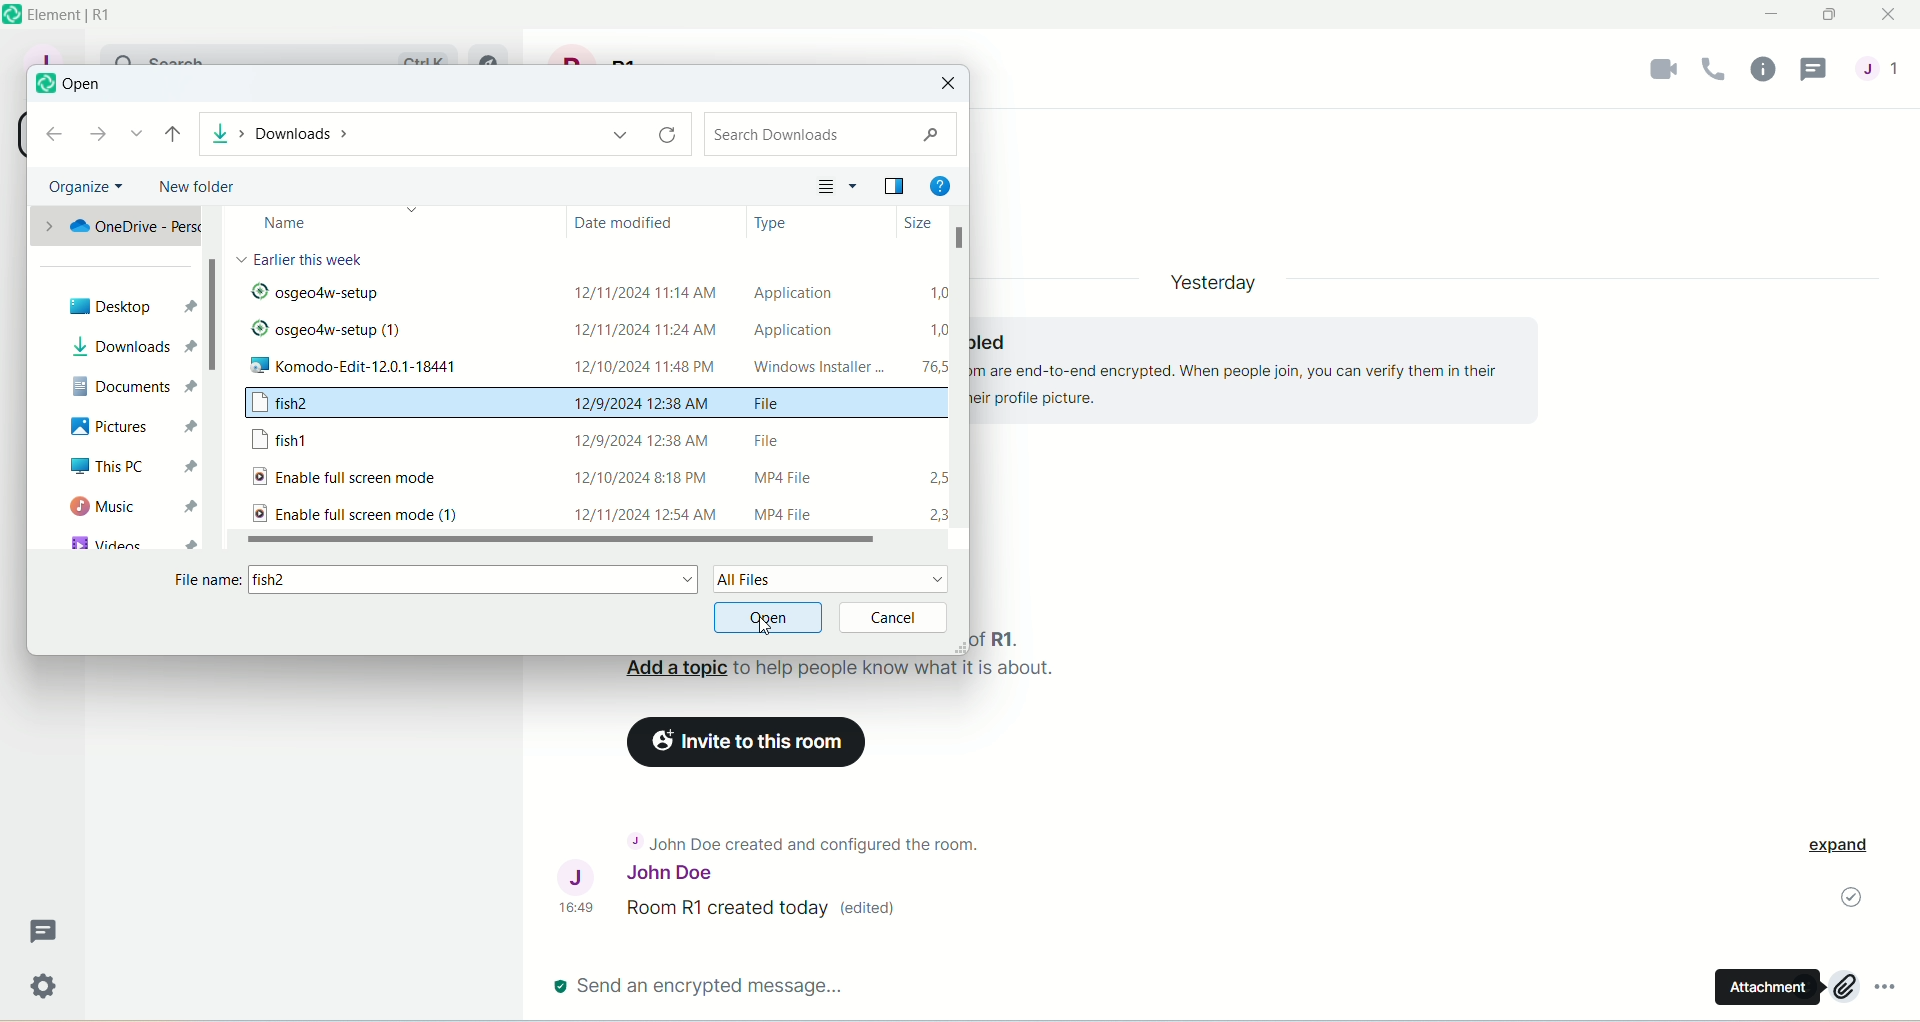  What do you see at coordinates (130, 391) in the screenshot?
I see `documents` at bounding box center [130, 391].